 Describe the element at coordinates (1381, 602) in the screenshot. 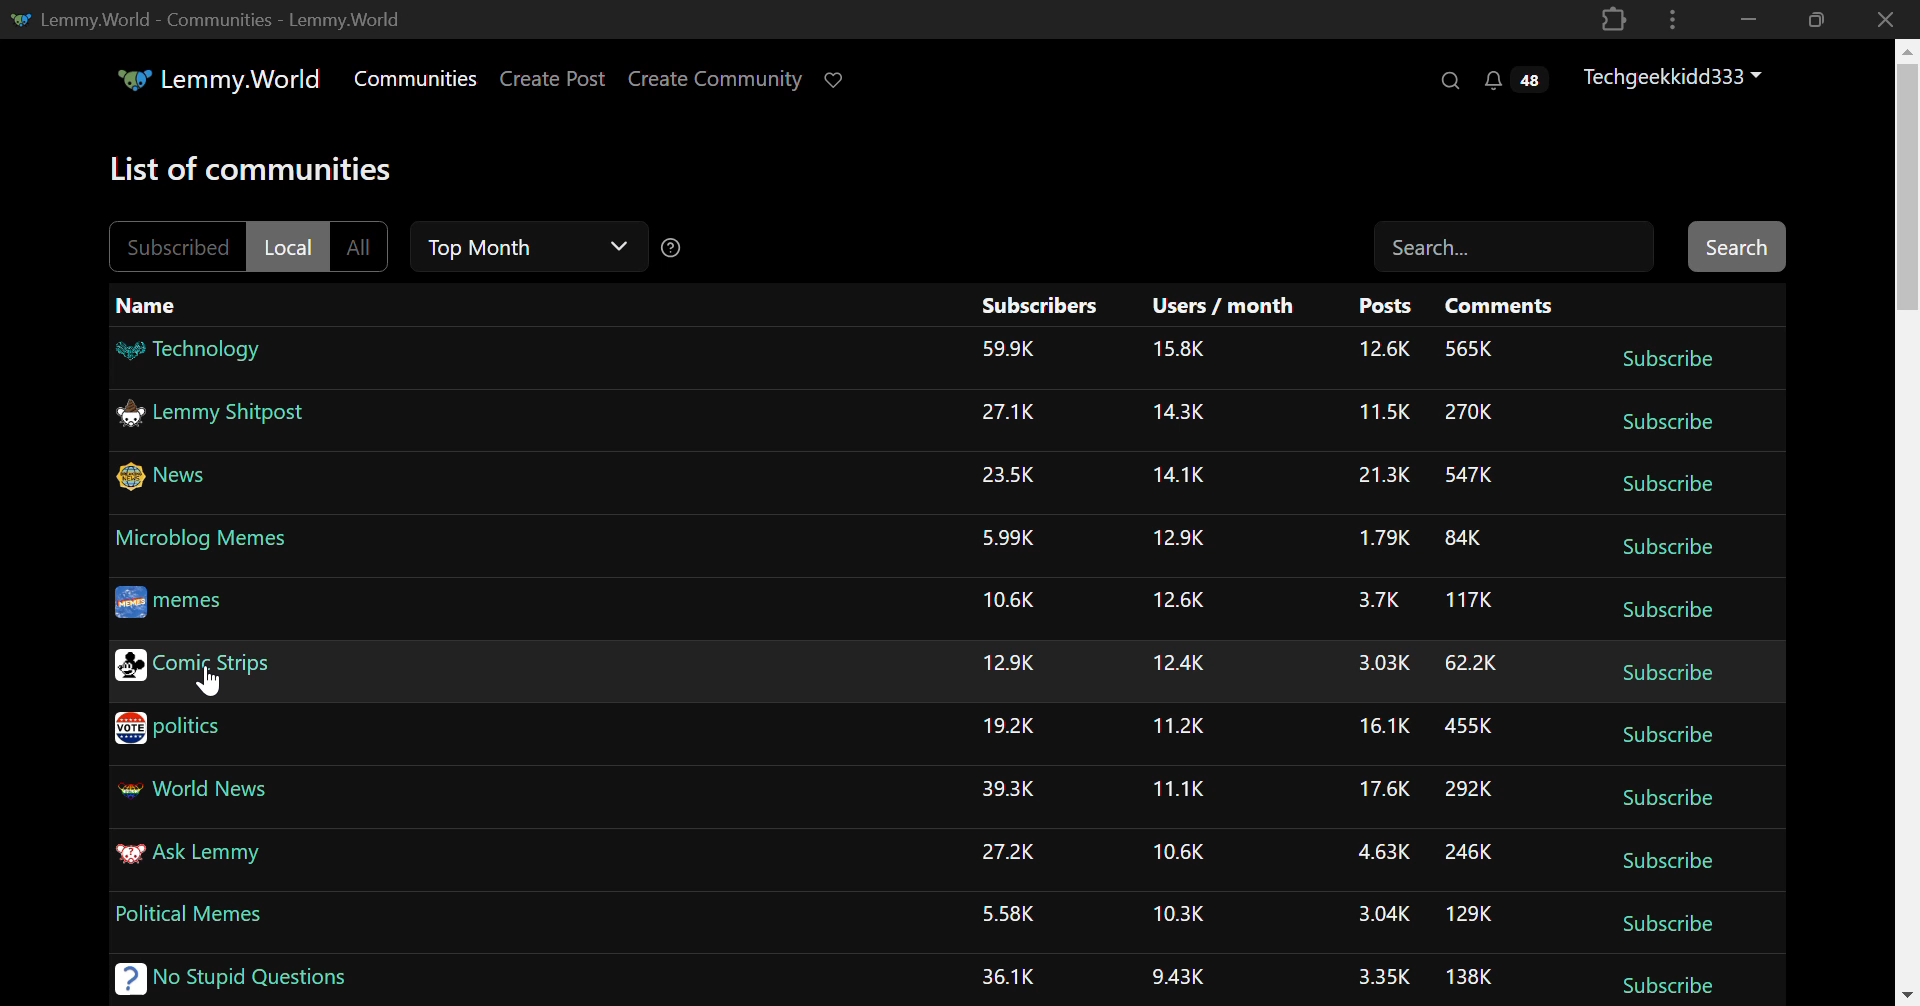

I see `3.7K` at that location.